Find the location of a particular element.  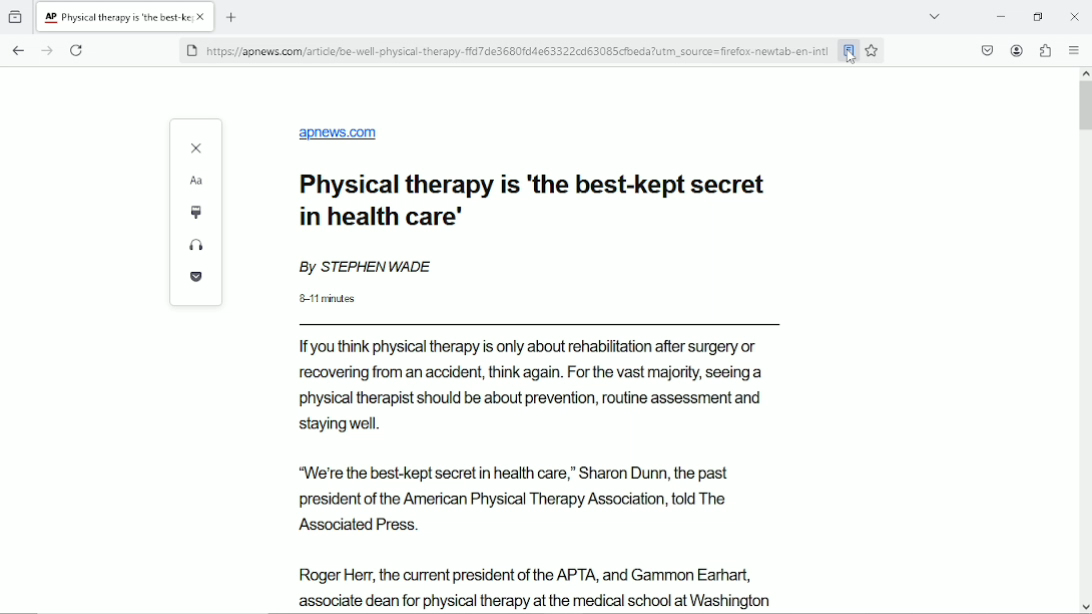

vertical scrollbar is located at coordinates (1086, 96).